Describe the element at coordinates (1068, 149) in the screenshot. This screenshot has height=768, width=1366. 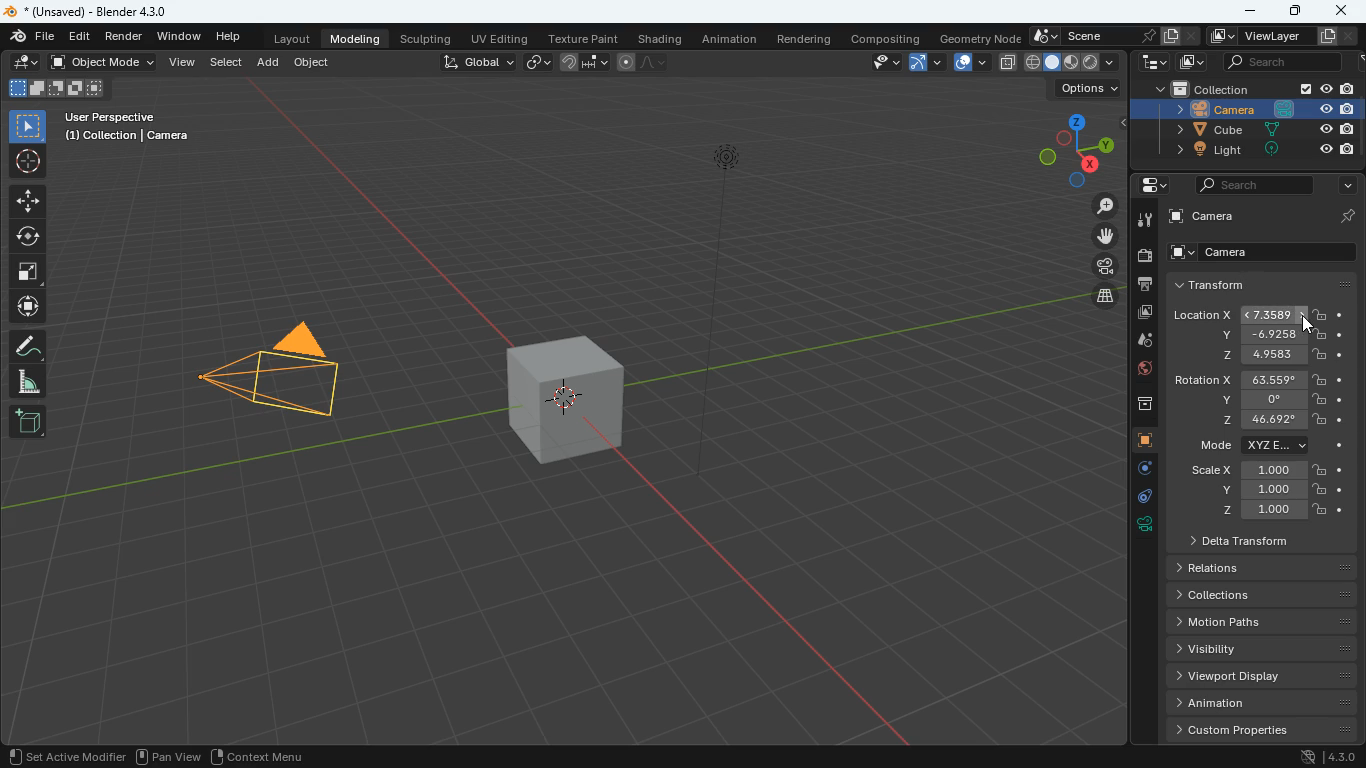
I see `dimensions` at that location.